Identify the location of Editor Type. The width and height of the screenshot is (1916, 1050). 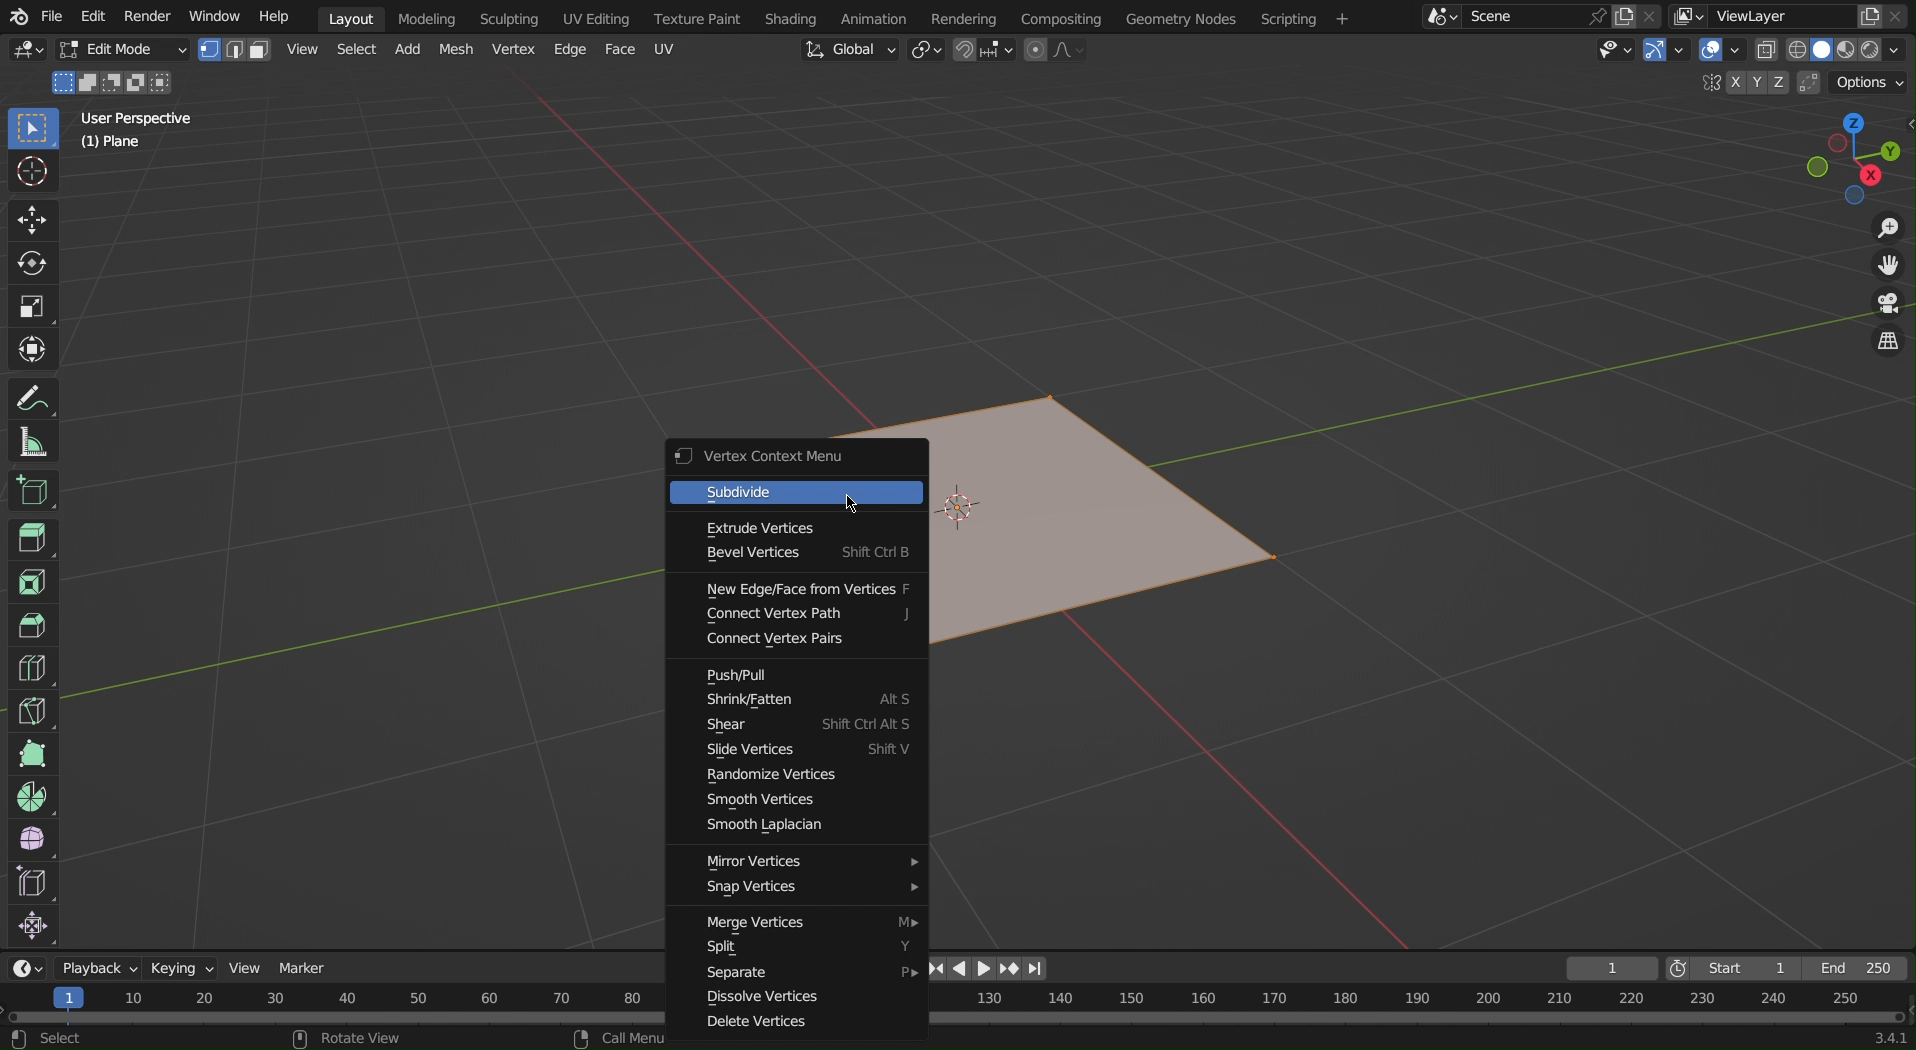
(25, 53).